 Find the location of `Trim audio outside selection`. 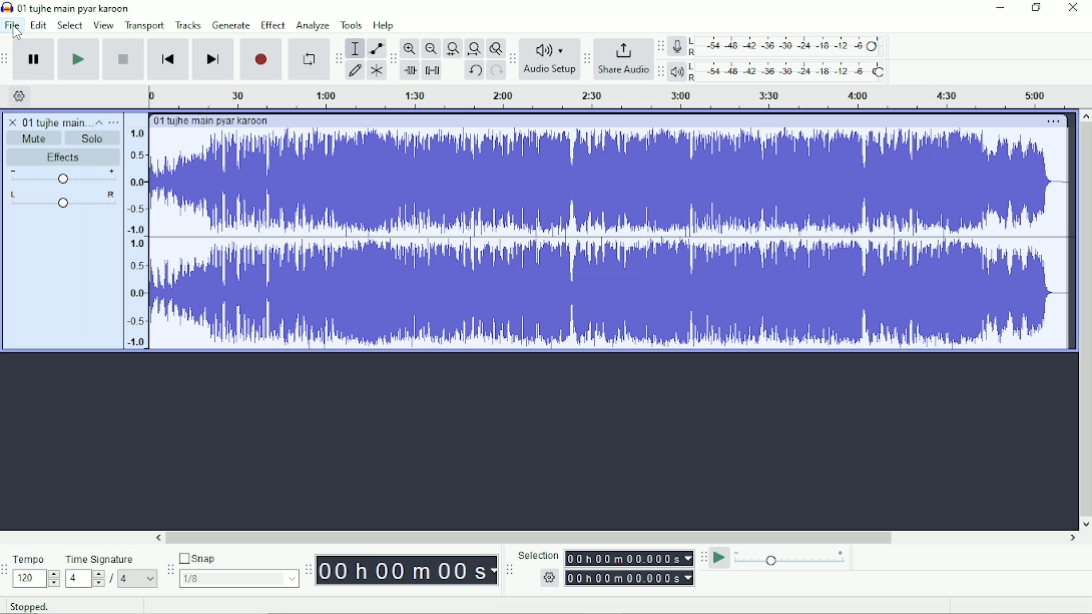

Trim audio outside selection is located at coordinates (410, 69).